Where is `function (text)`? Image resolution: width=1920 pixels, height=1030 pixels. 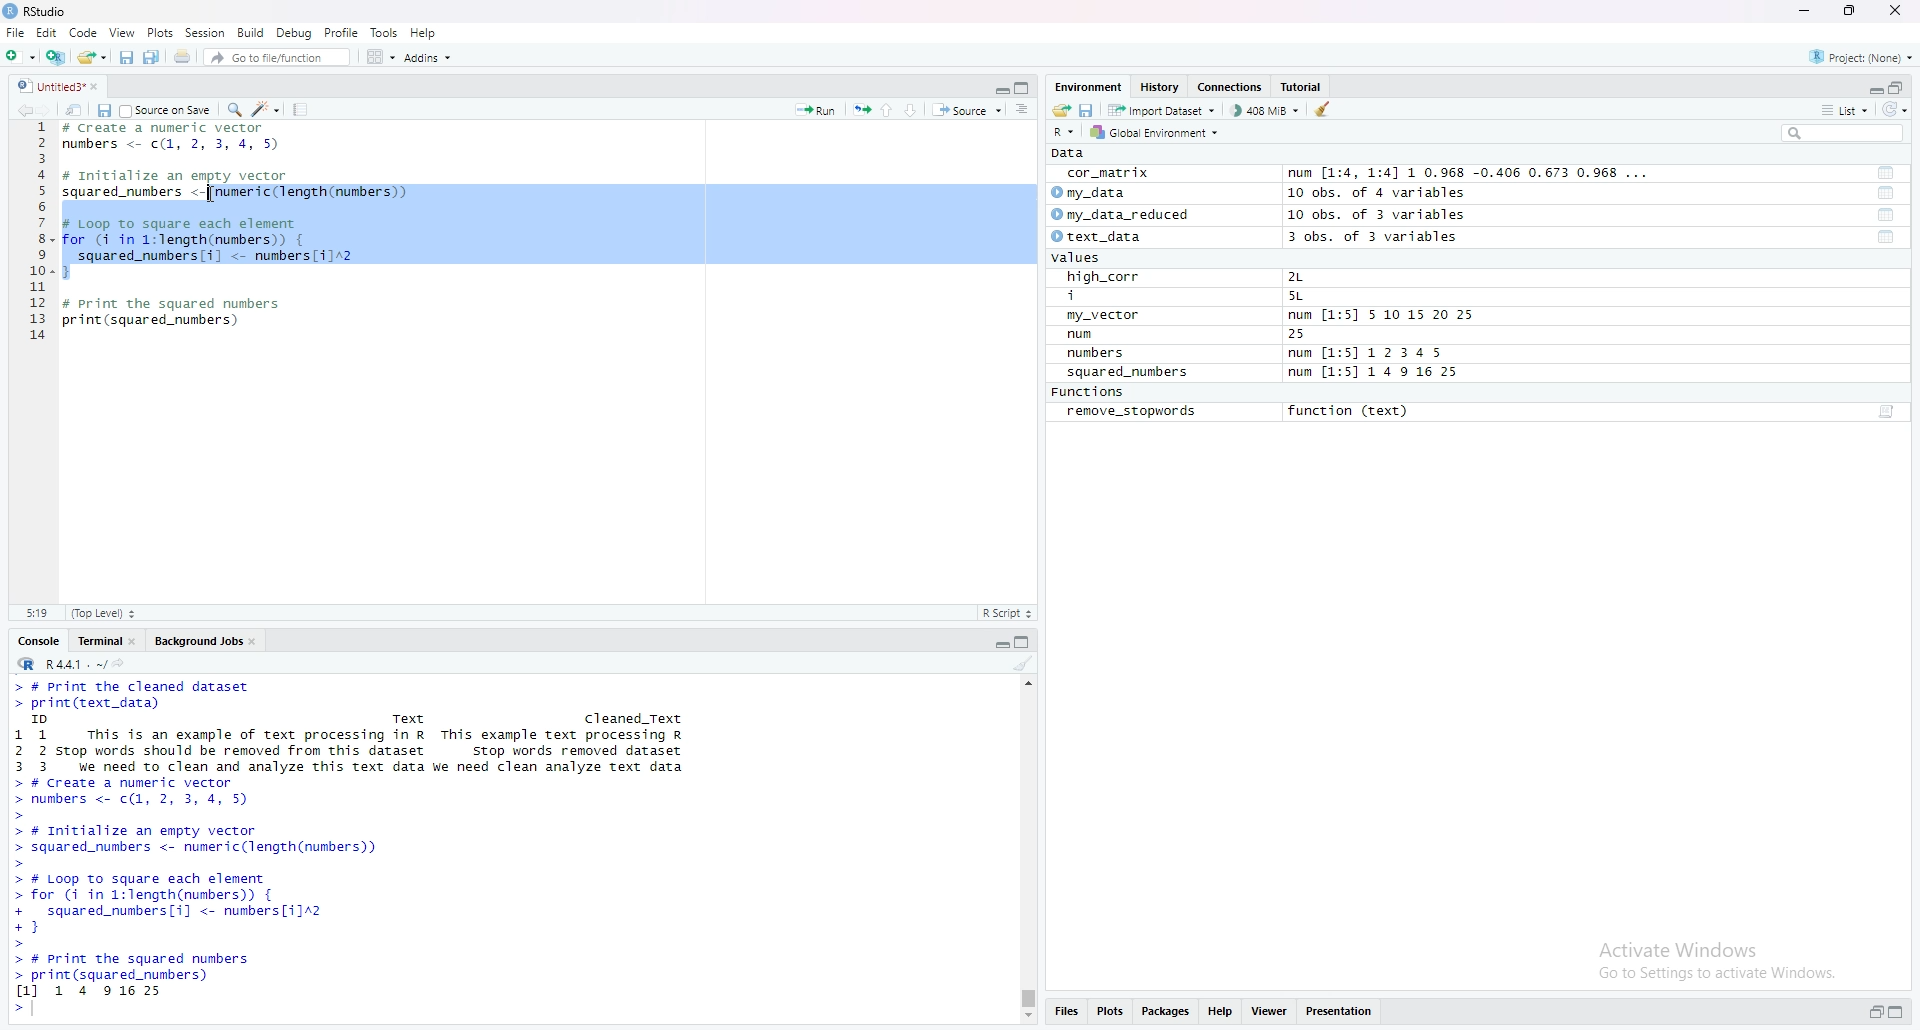 function (text) is located at coordinates (1351, 412).